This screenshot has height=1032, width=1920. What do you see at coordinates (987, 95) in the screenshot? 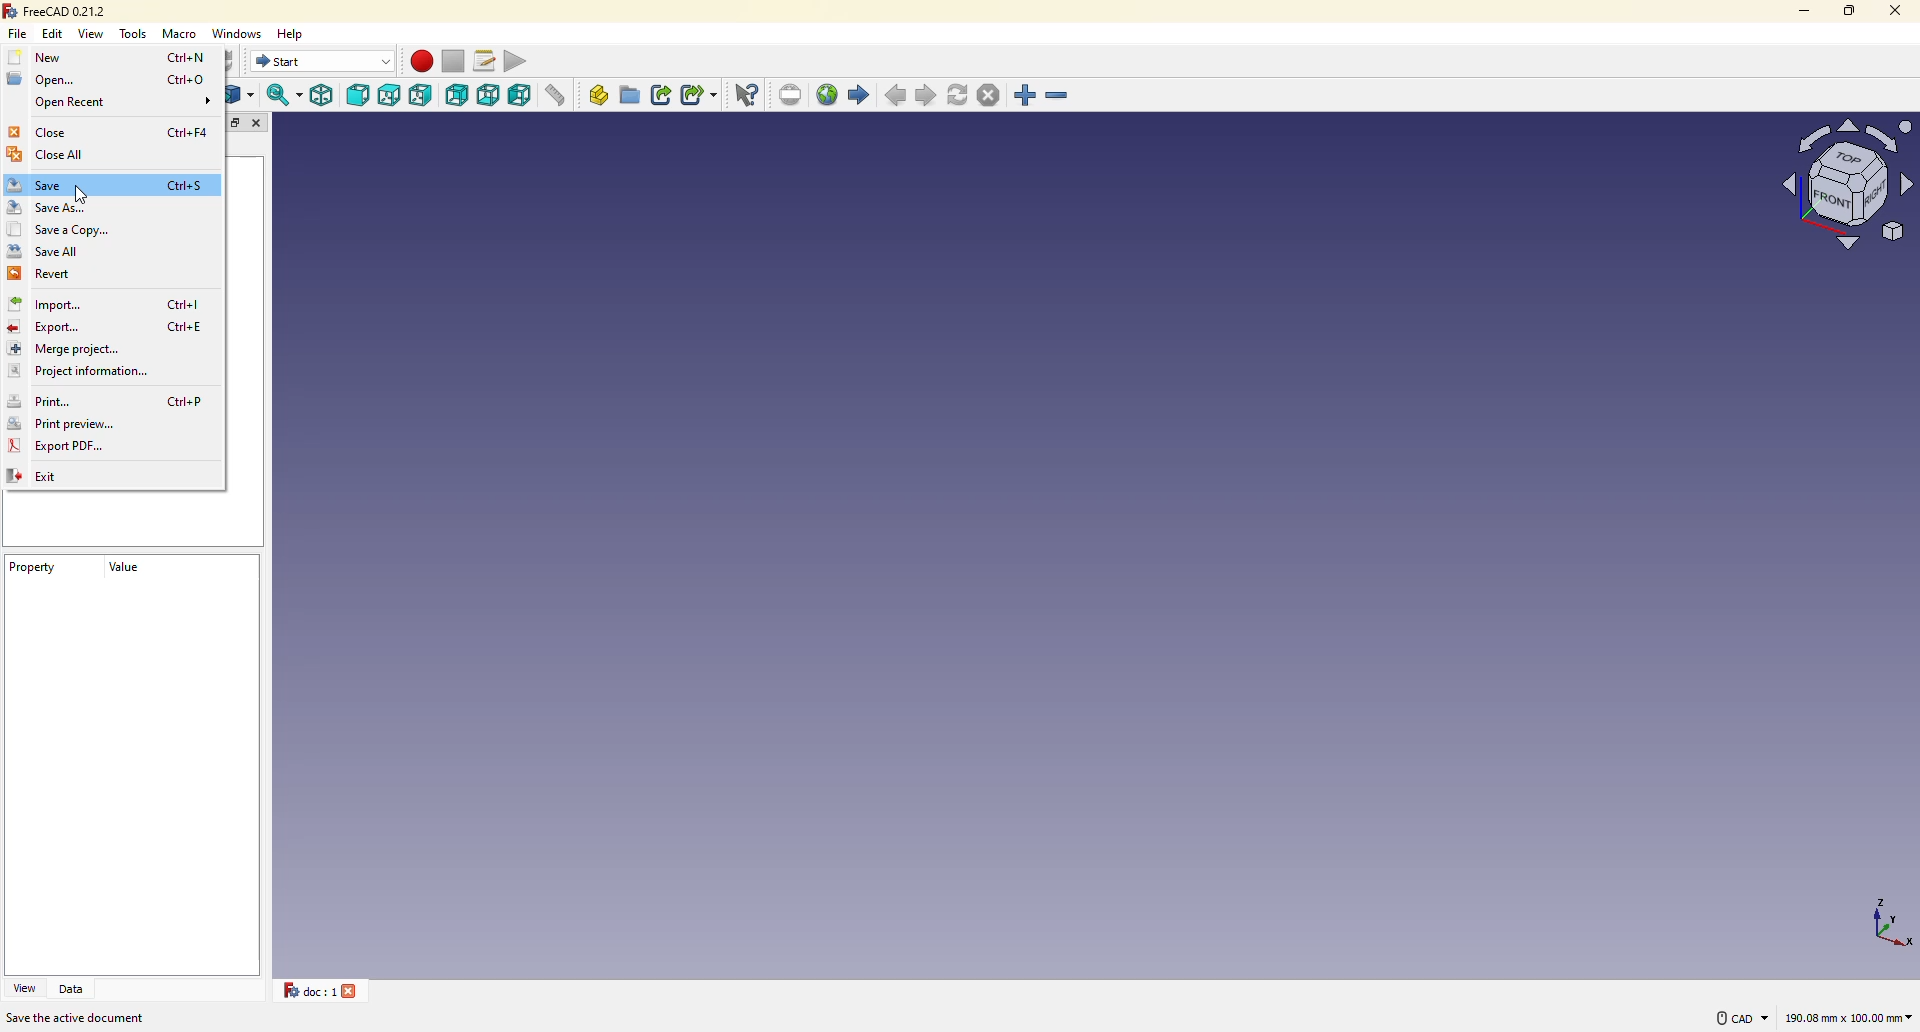
I see `stop loading` at bounding box center [987, 95].